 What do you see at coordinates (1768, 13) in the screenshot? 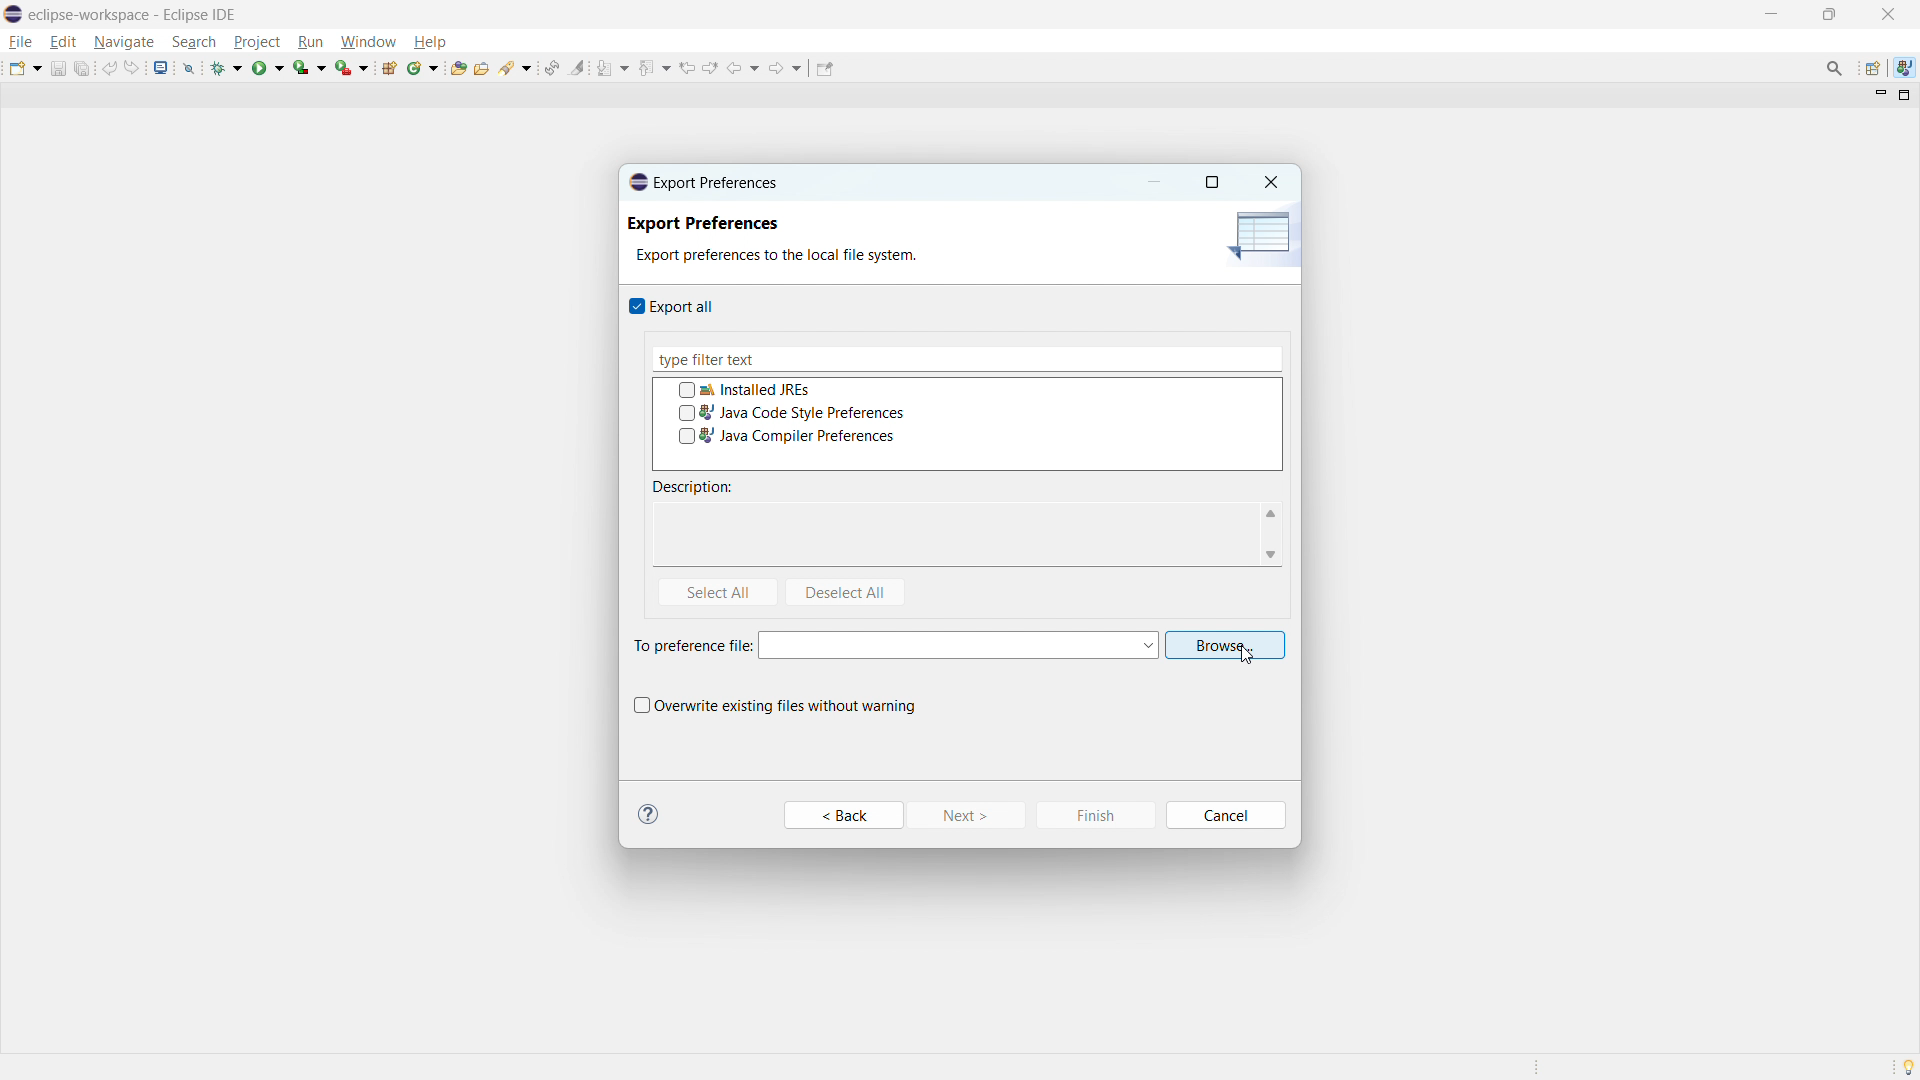
I see `minimize` at bounding box center [1768, 13].